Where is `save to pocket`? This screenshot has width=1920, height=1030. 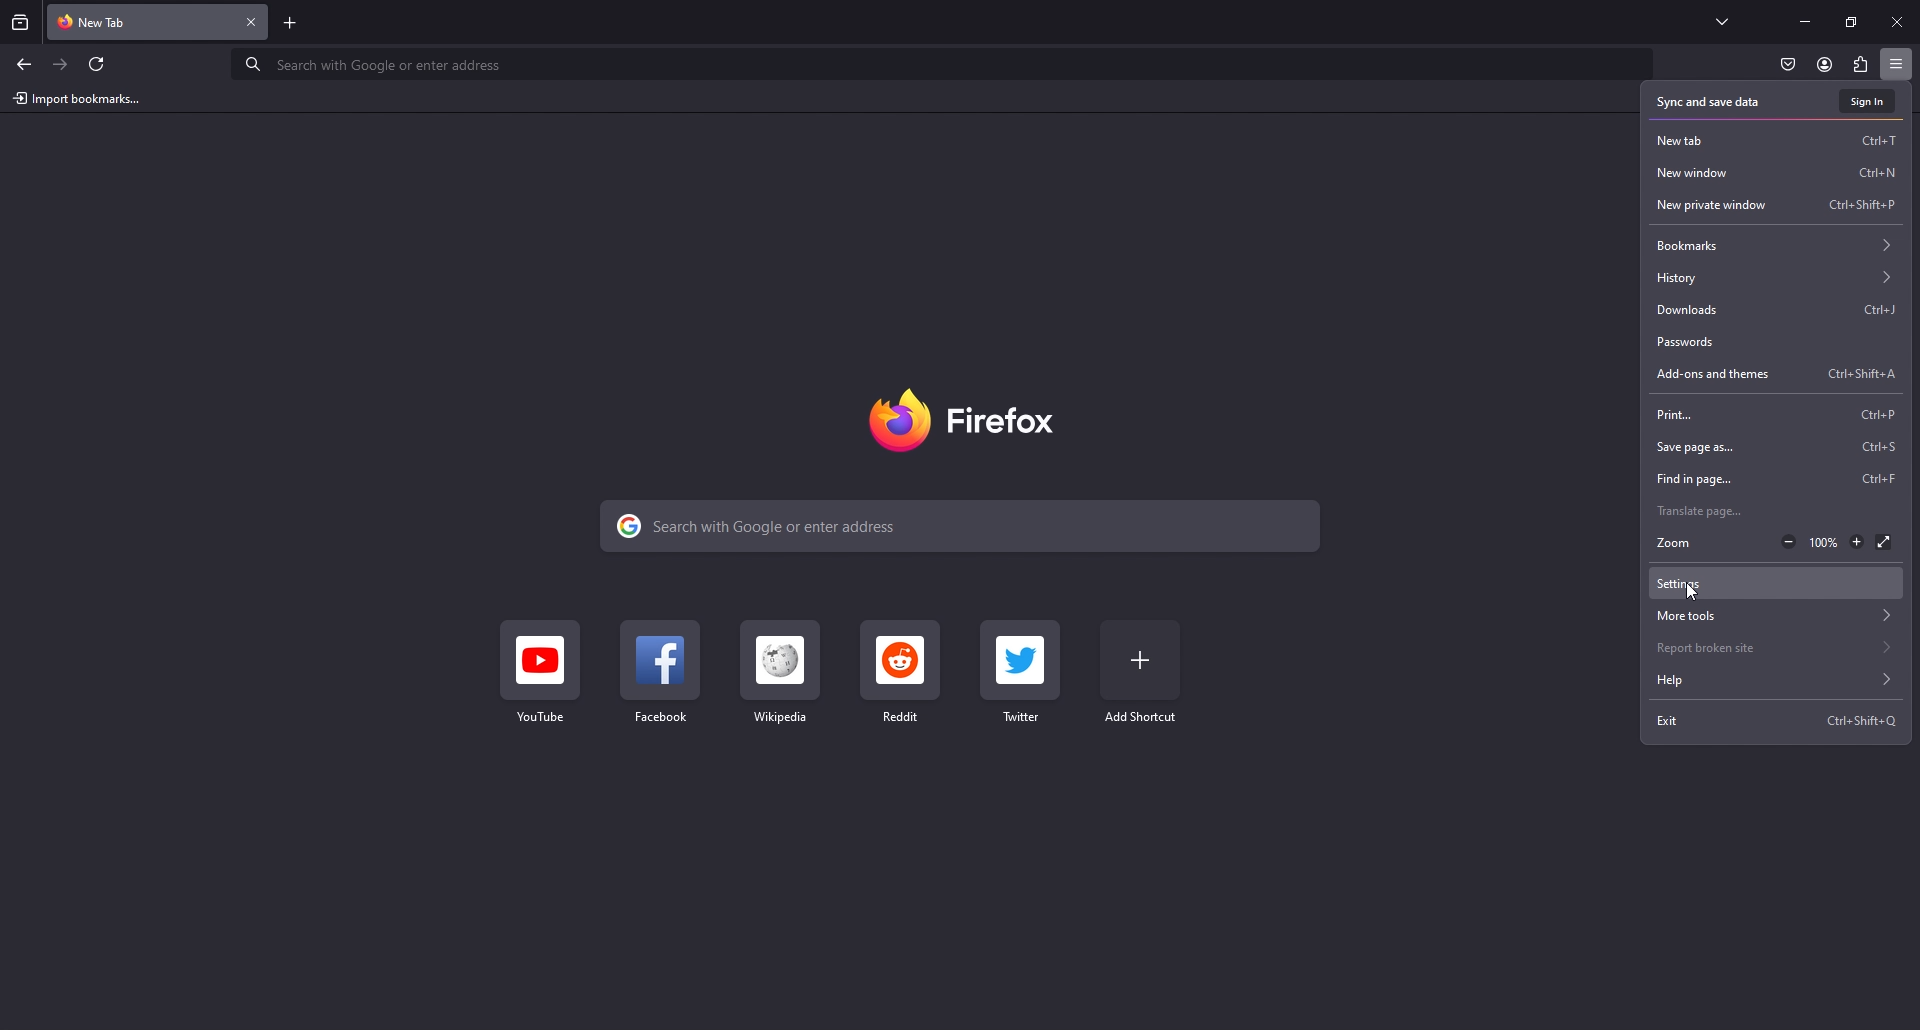 save to pocket is located at coordinates (1787, 66).